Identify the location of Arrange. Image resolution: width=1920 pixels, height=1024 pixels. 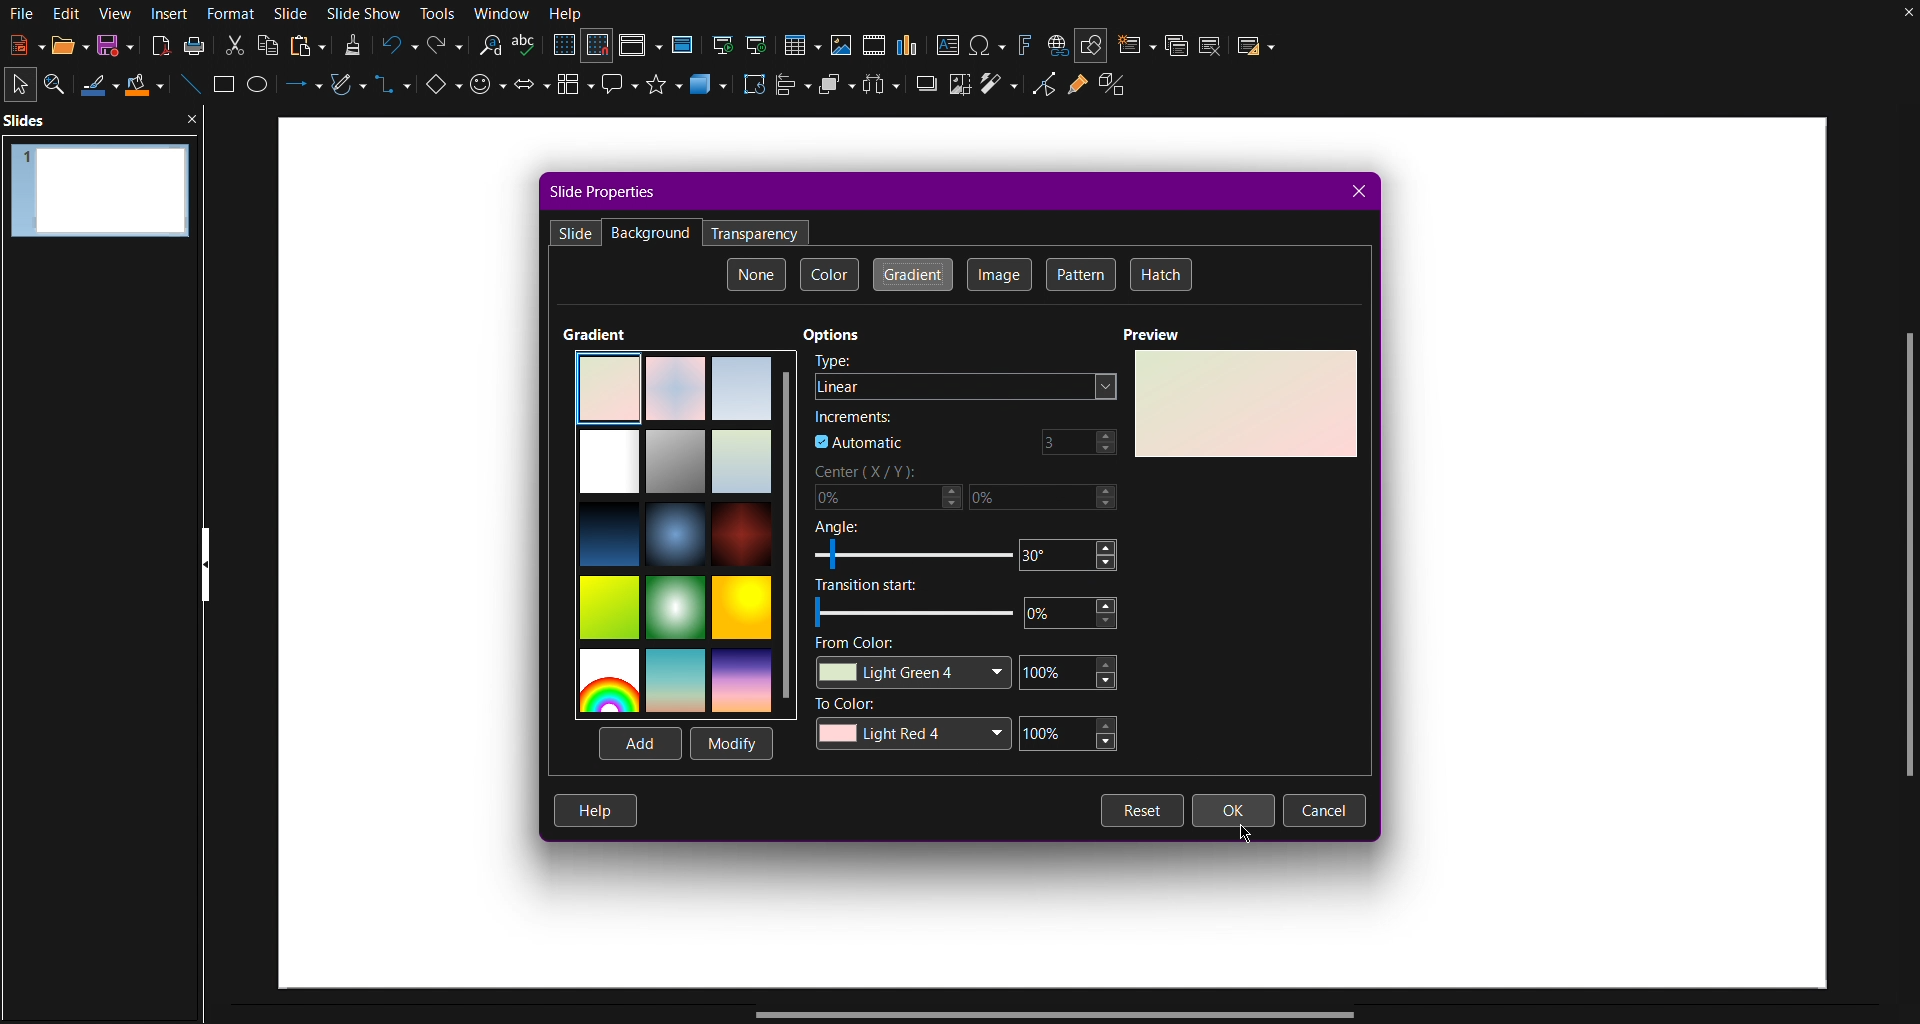
(837, 89).